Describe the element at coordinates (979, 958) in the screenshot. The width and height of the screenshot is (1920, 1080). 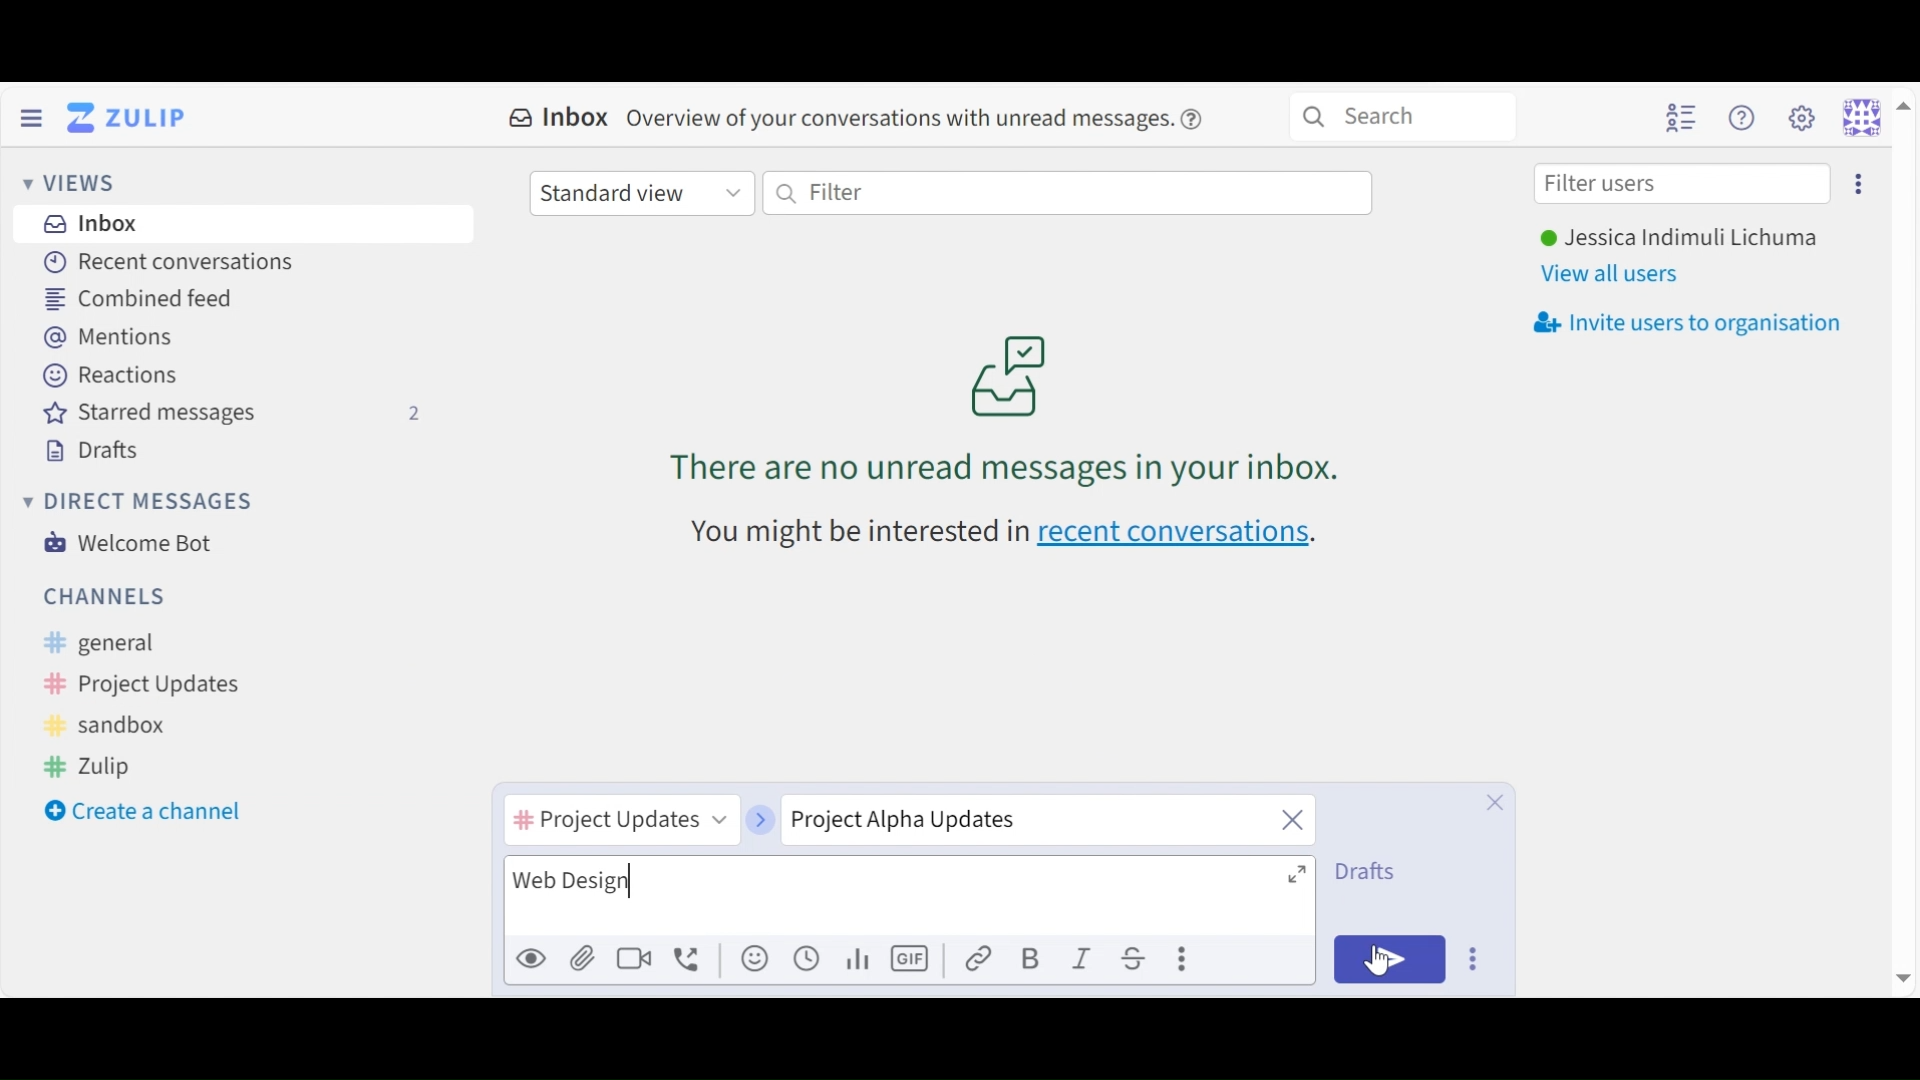
I see `link` at that location.